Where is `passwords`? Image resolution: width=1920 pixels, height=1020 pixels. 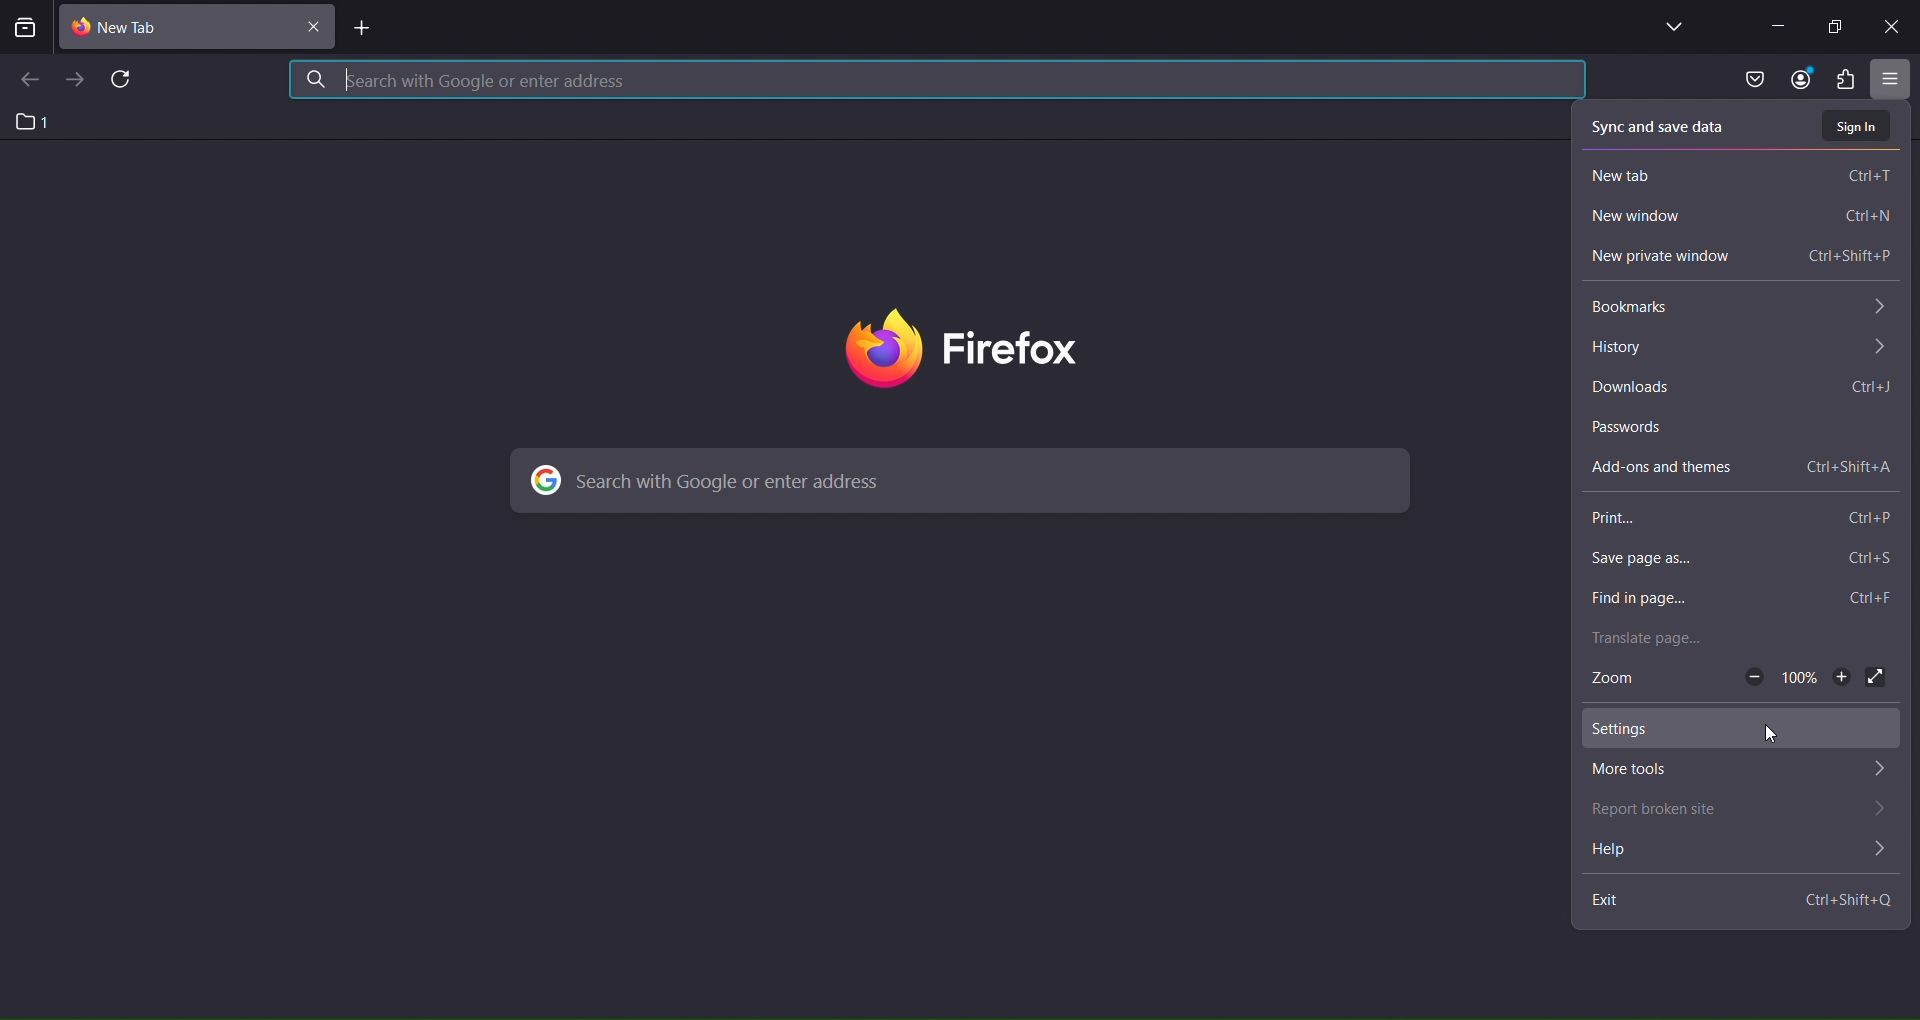
passwords is located at coordinates (1738, 424).